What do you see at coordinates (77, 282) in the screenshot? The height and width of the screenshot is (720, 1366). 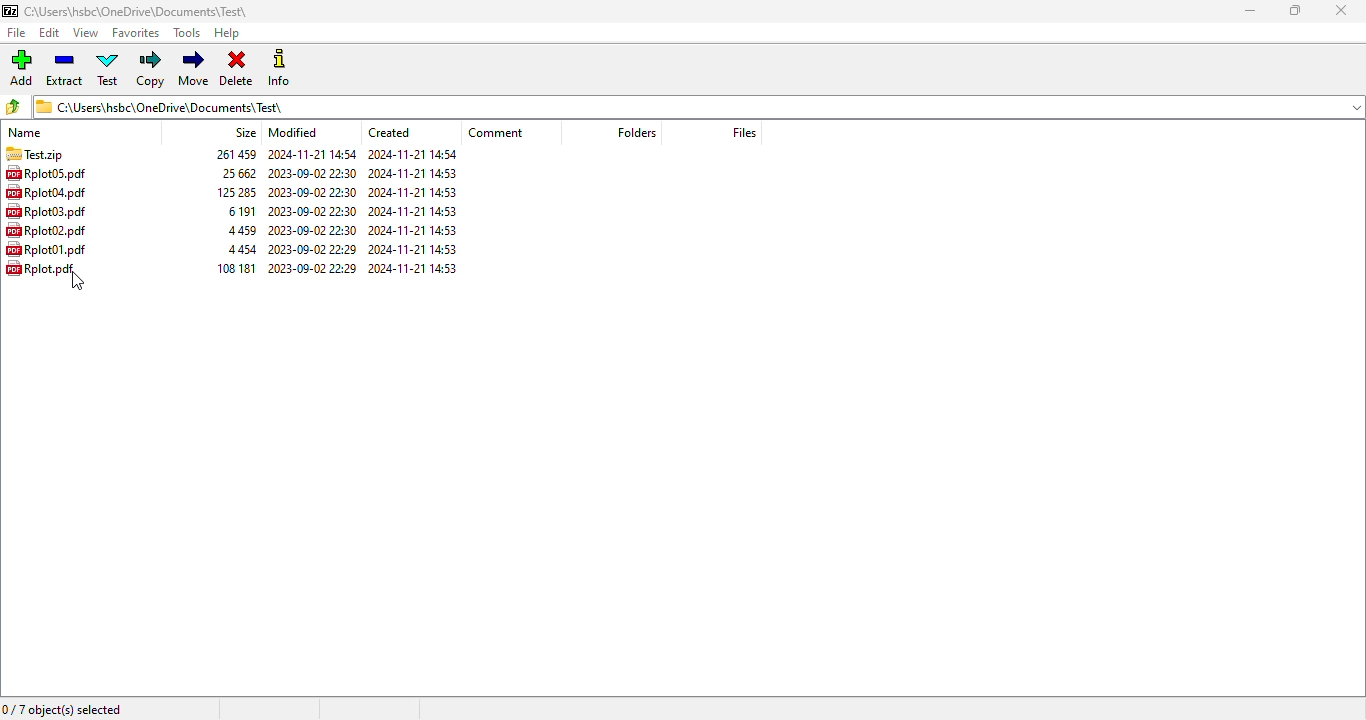 I see `cursor` at bounding box center [77, 282].